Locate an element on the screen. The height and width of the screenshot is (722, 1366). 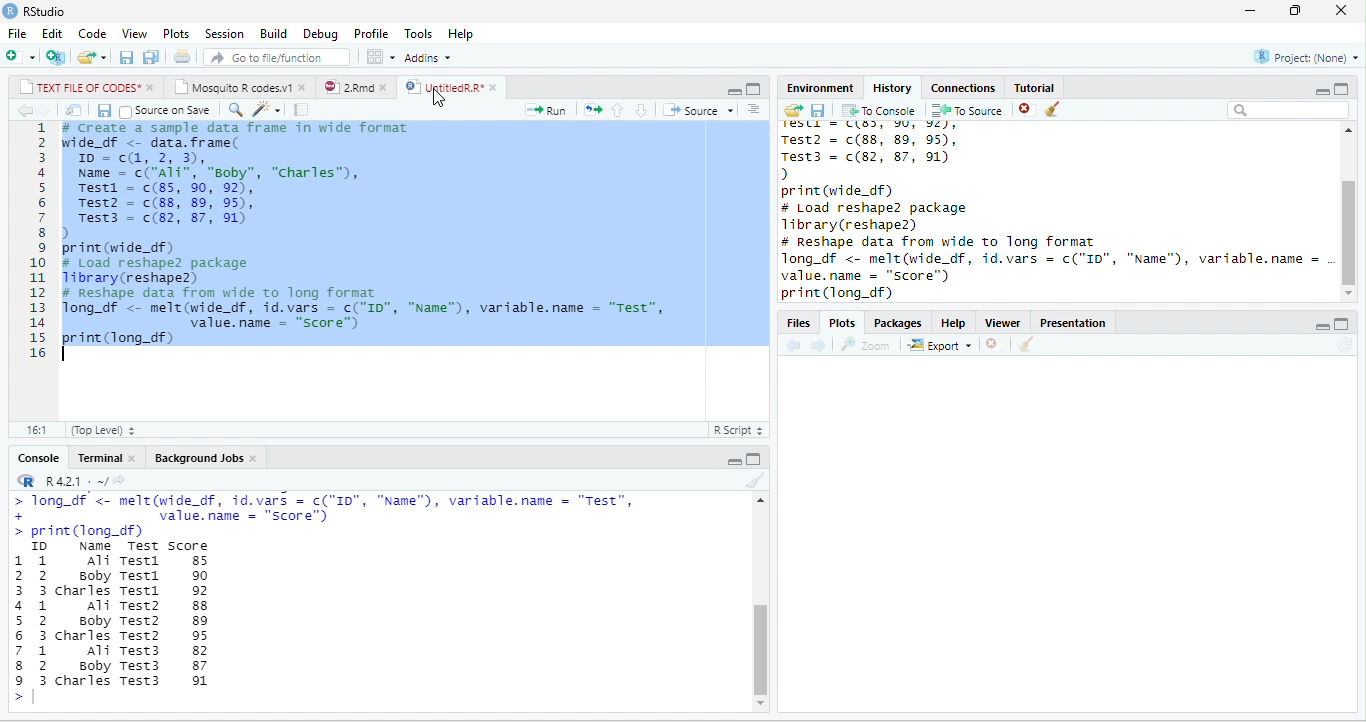
typing cursor is located at coordinates (68, 354).